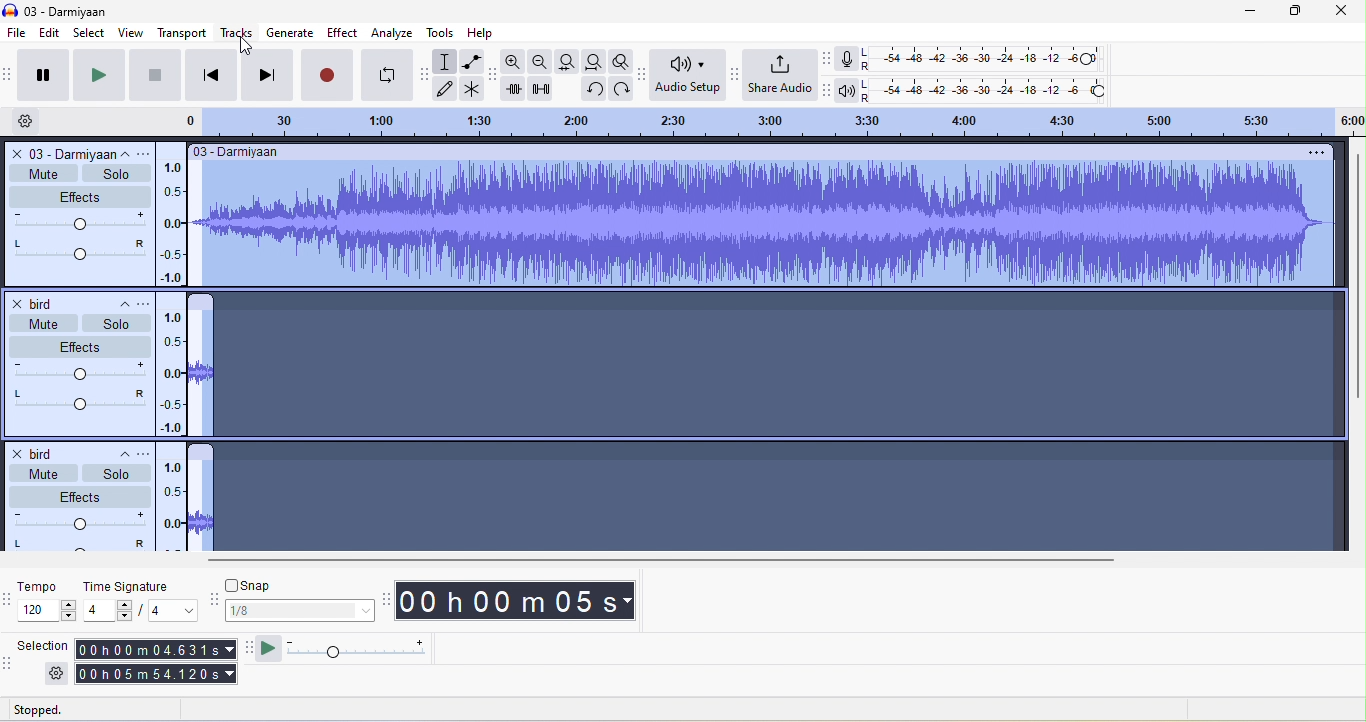 Image resolution: width=1366 pixels, height=722 pixels. What do you see at coordinates (140, 600) in the screenshot?
I see `time signature` at bounding box center [140, 600].